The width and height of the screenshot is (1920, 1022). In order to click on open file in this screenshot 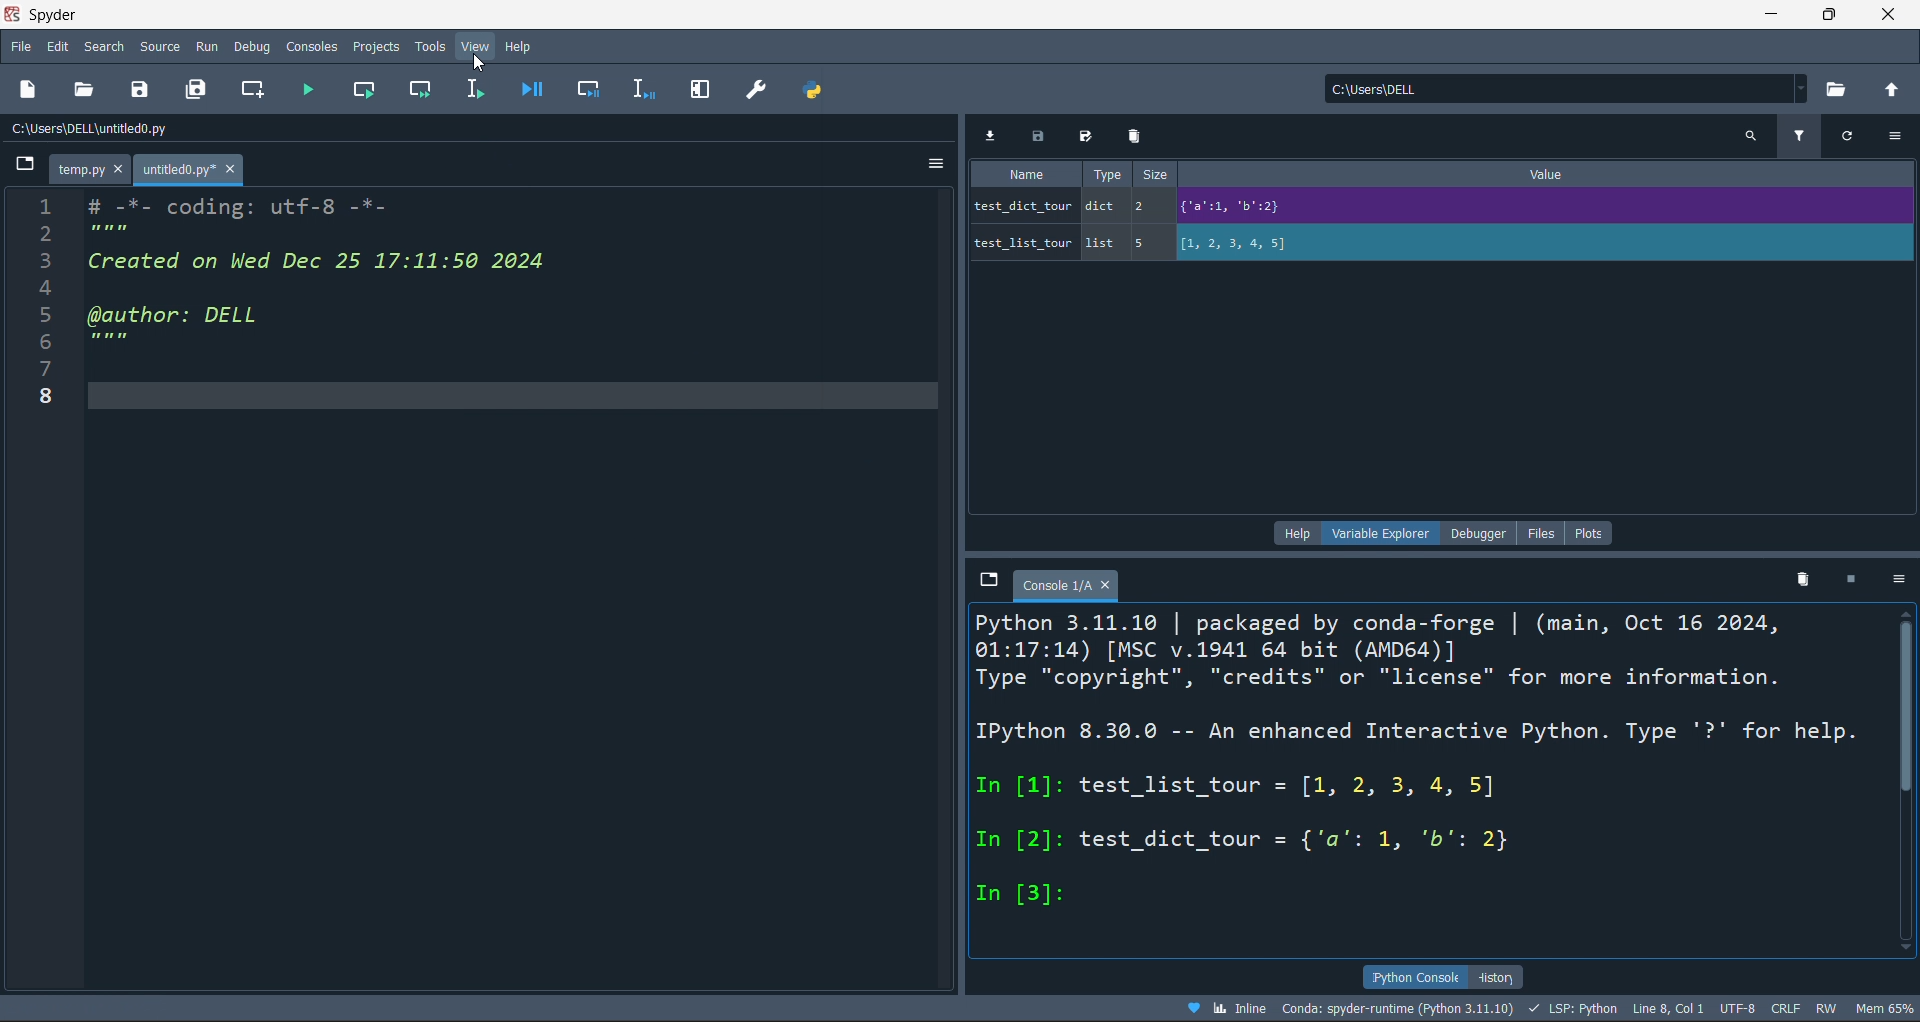, I will do `click(84, 89)`.